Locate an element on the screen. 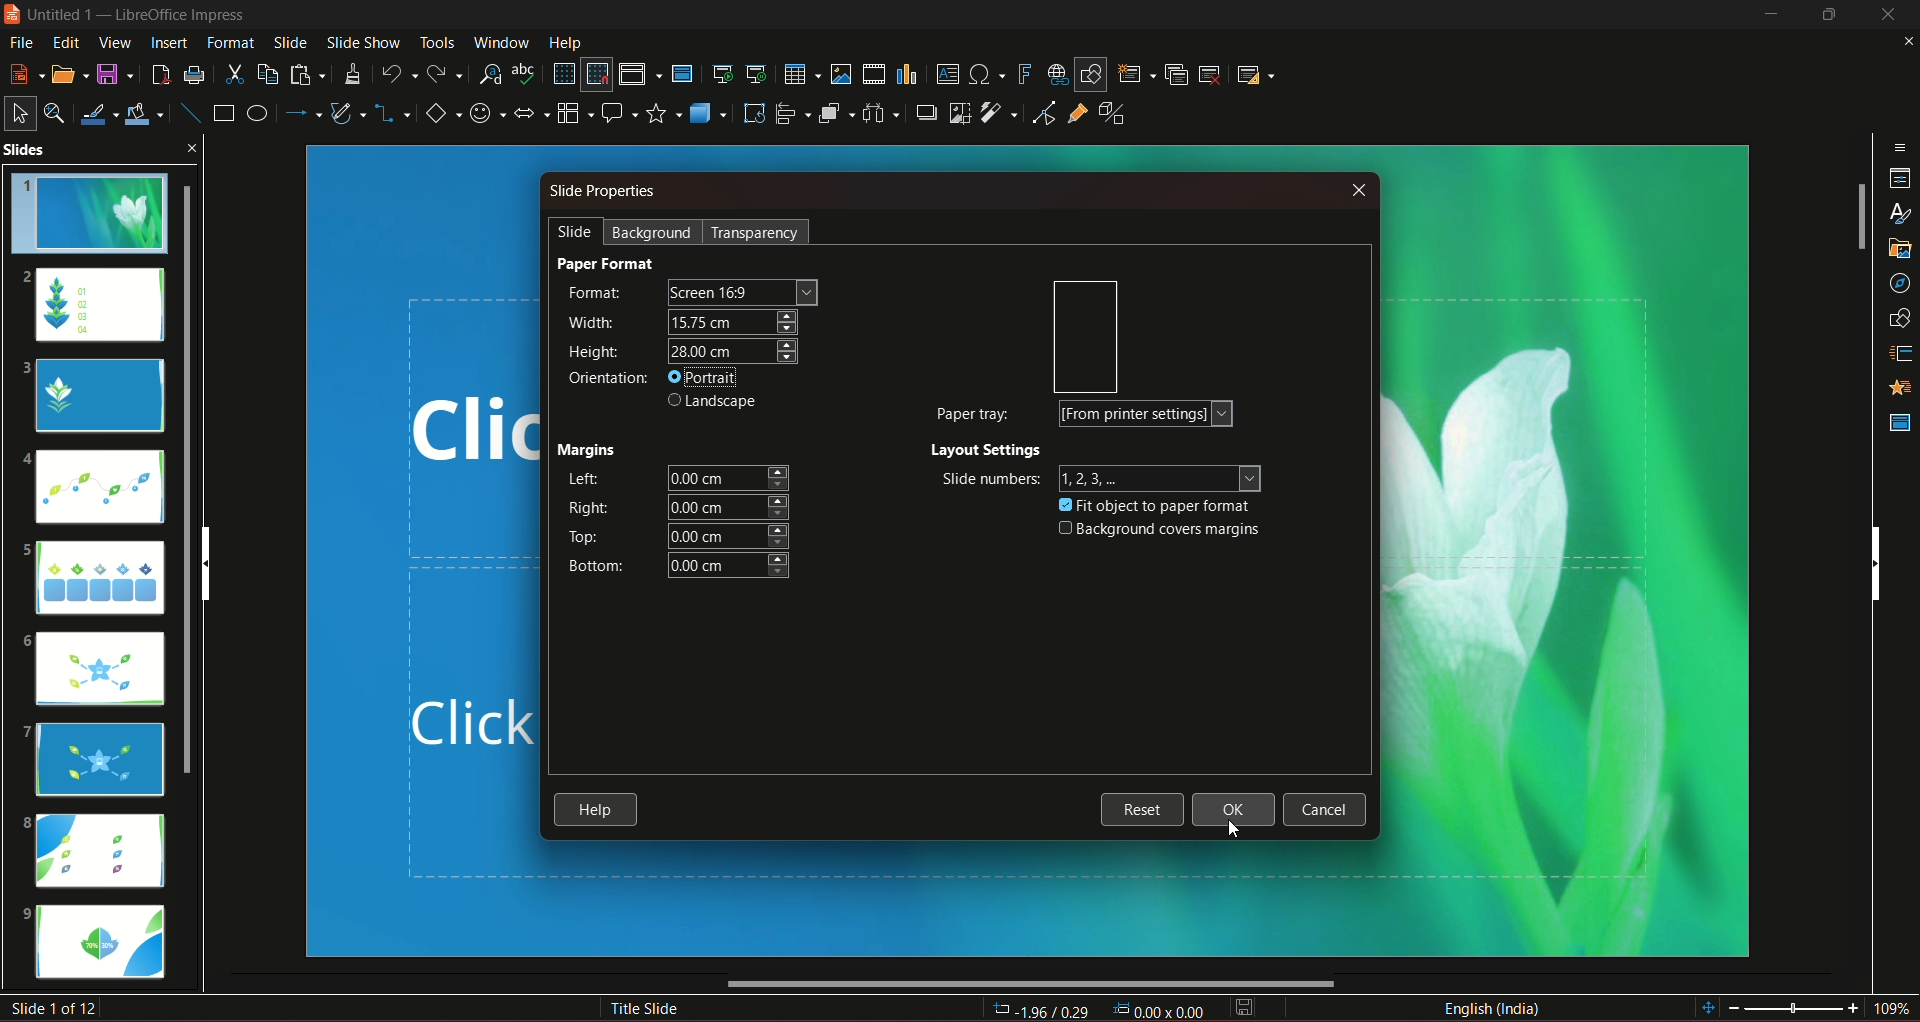 The width and height of the screenshot is (1920, 1022). horizontal scroll bar is located at coordinates (1032, 985).